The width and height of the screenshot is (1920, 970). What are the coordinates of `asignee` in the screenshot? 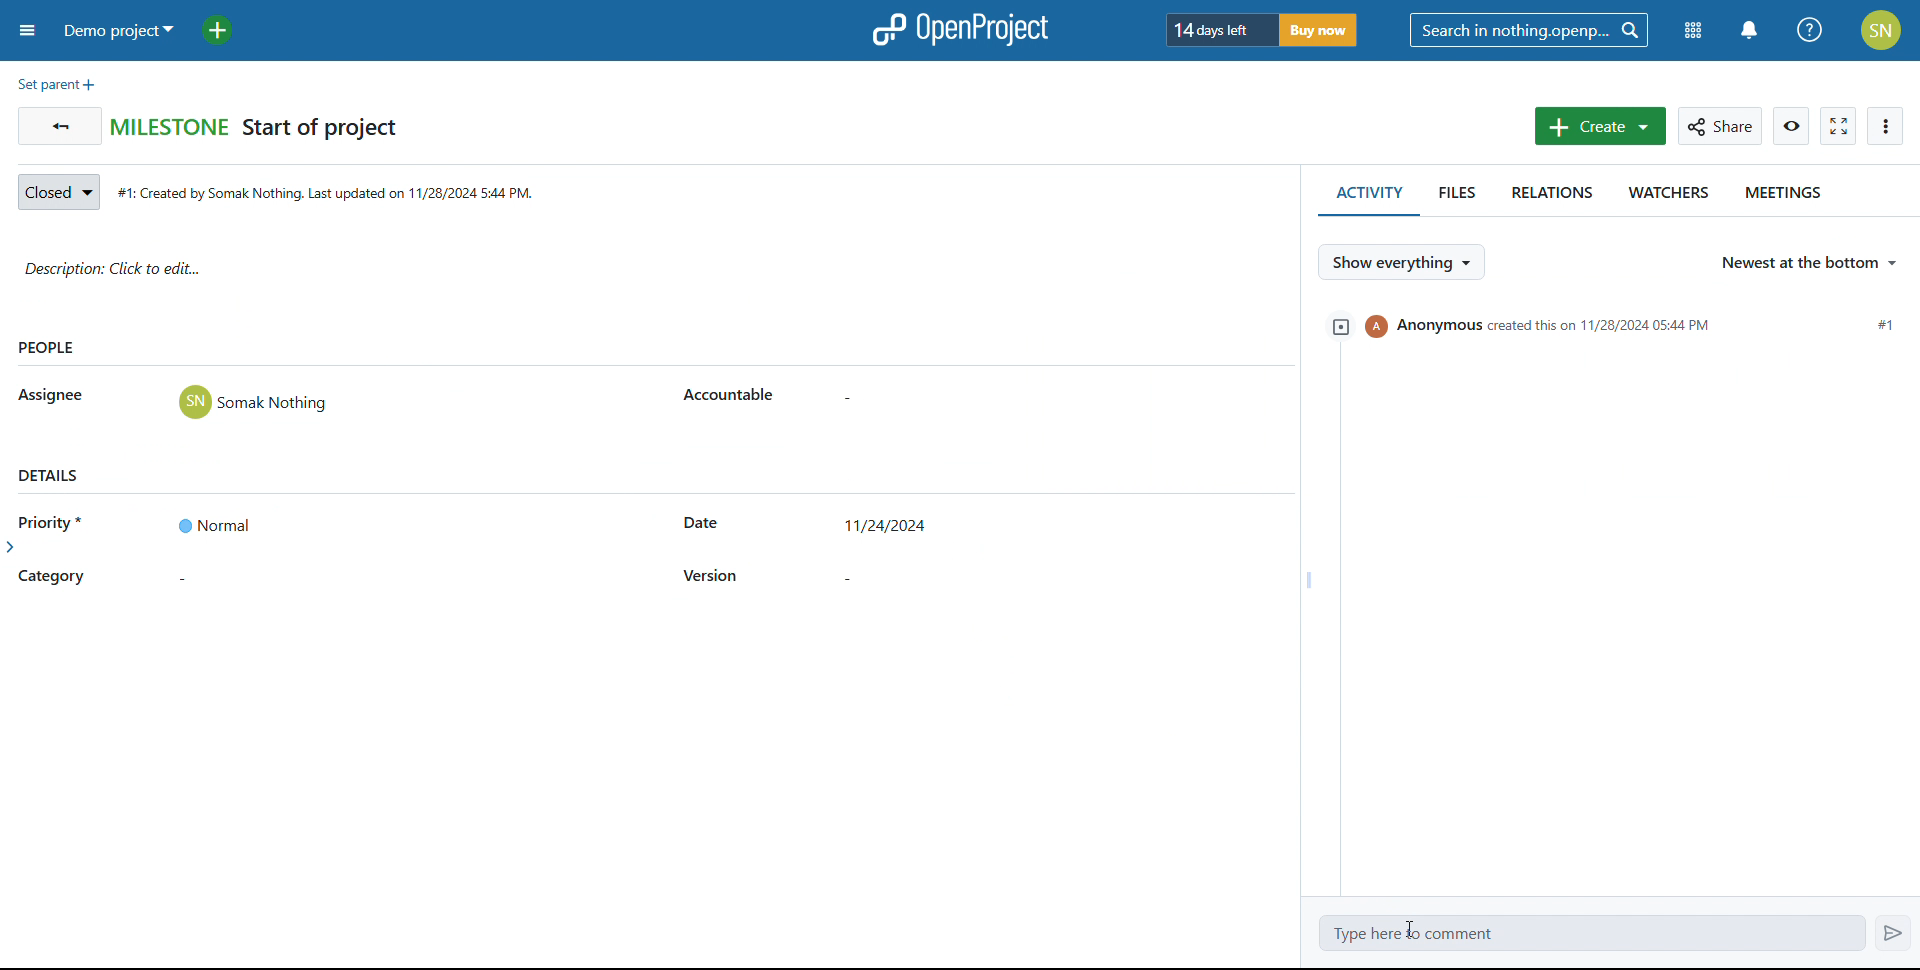 It's located at (53, 396).